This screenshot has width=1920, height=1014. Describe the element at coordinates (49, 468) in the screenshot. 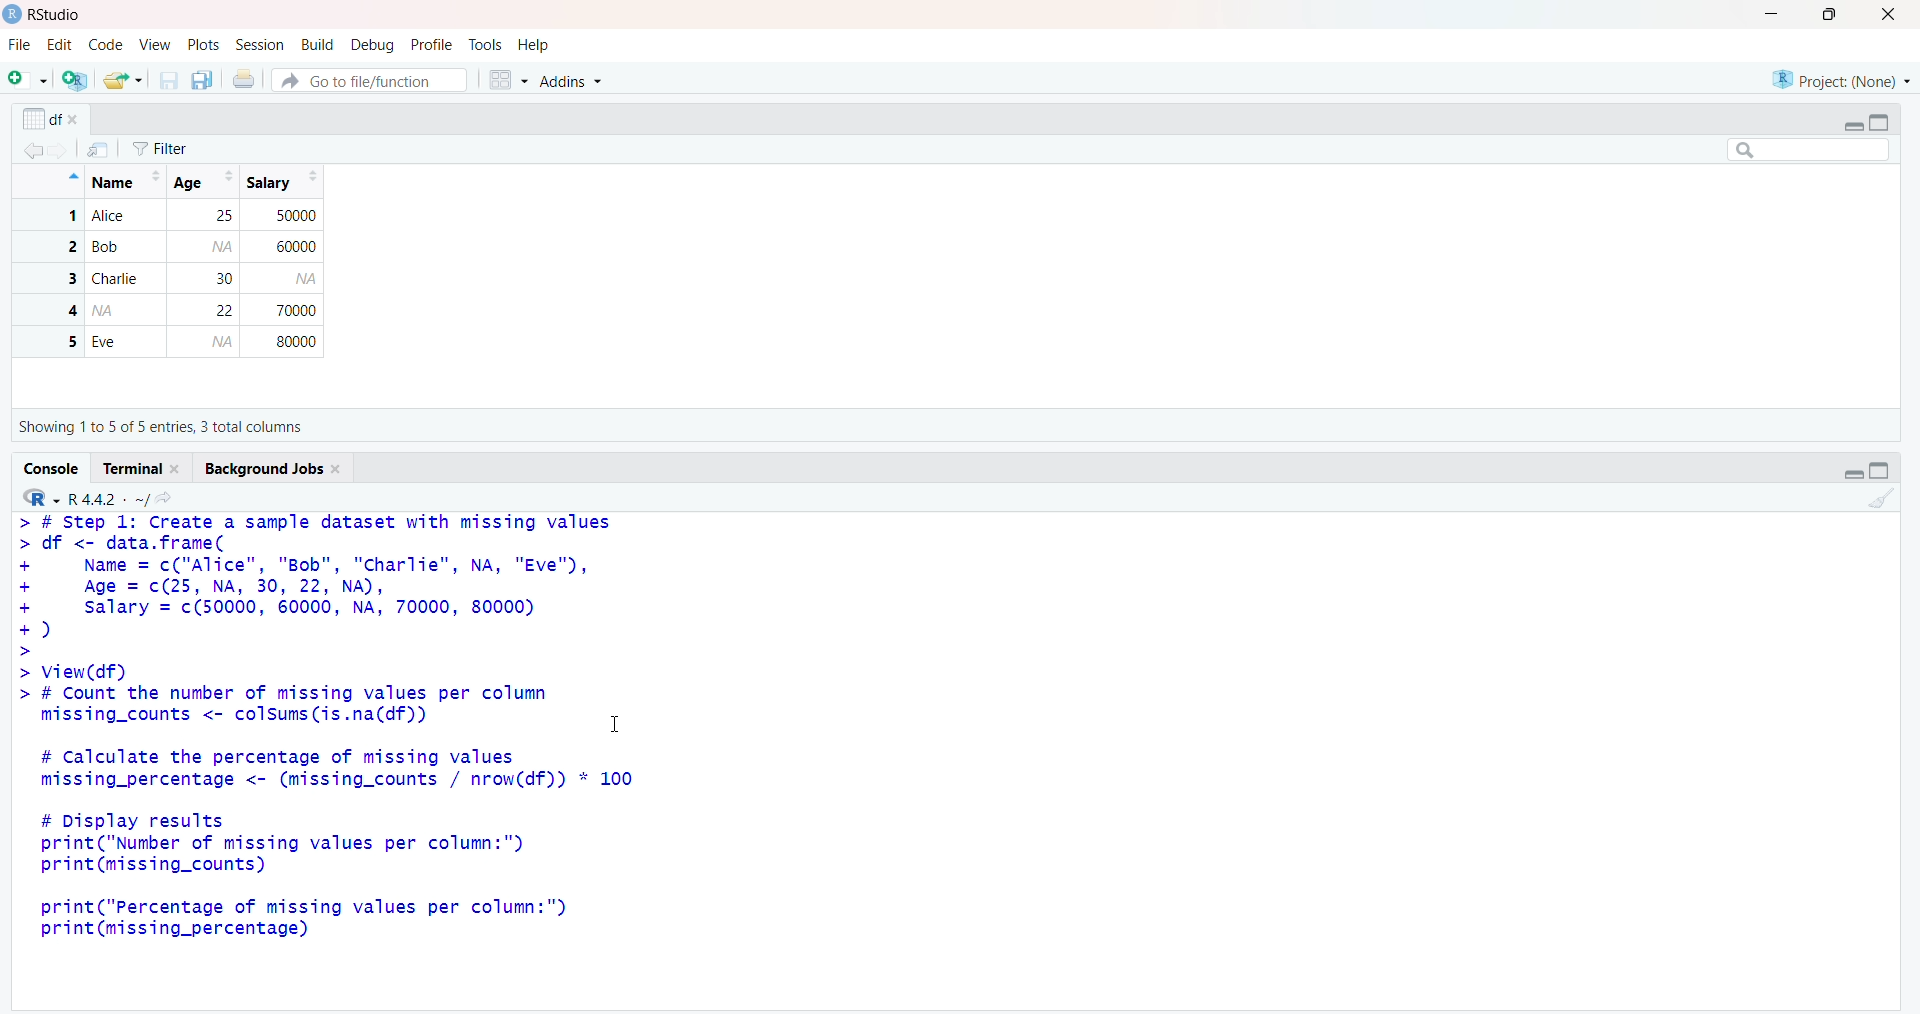

I see `Console` at that location.